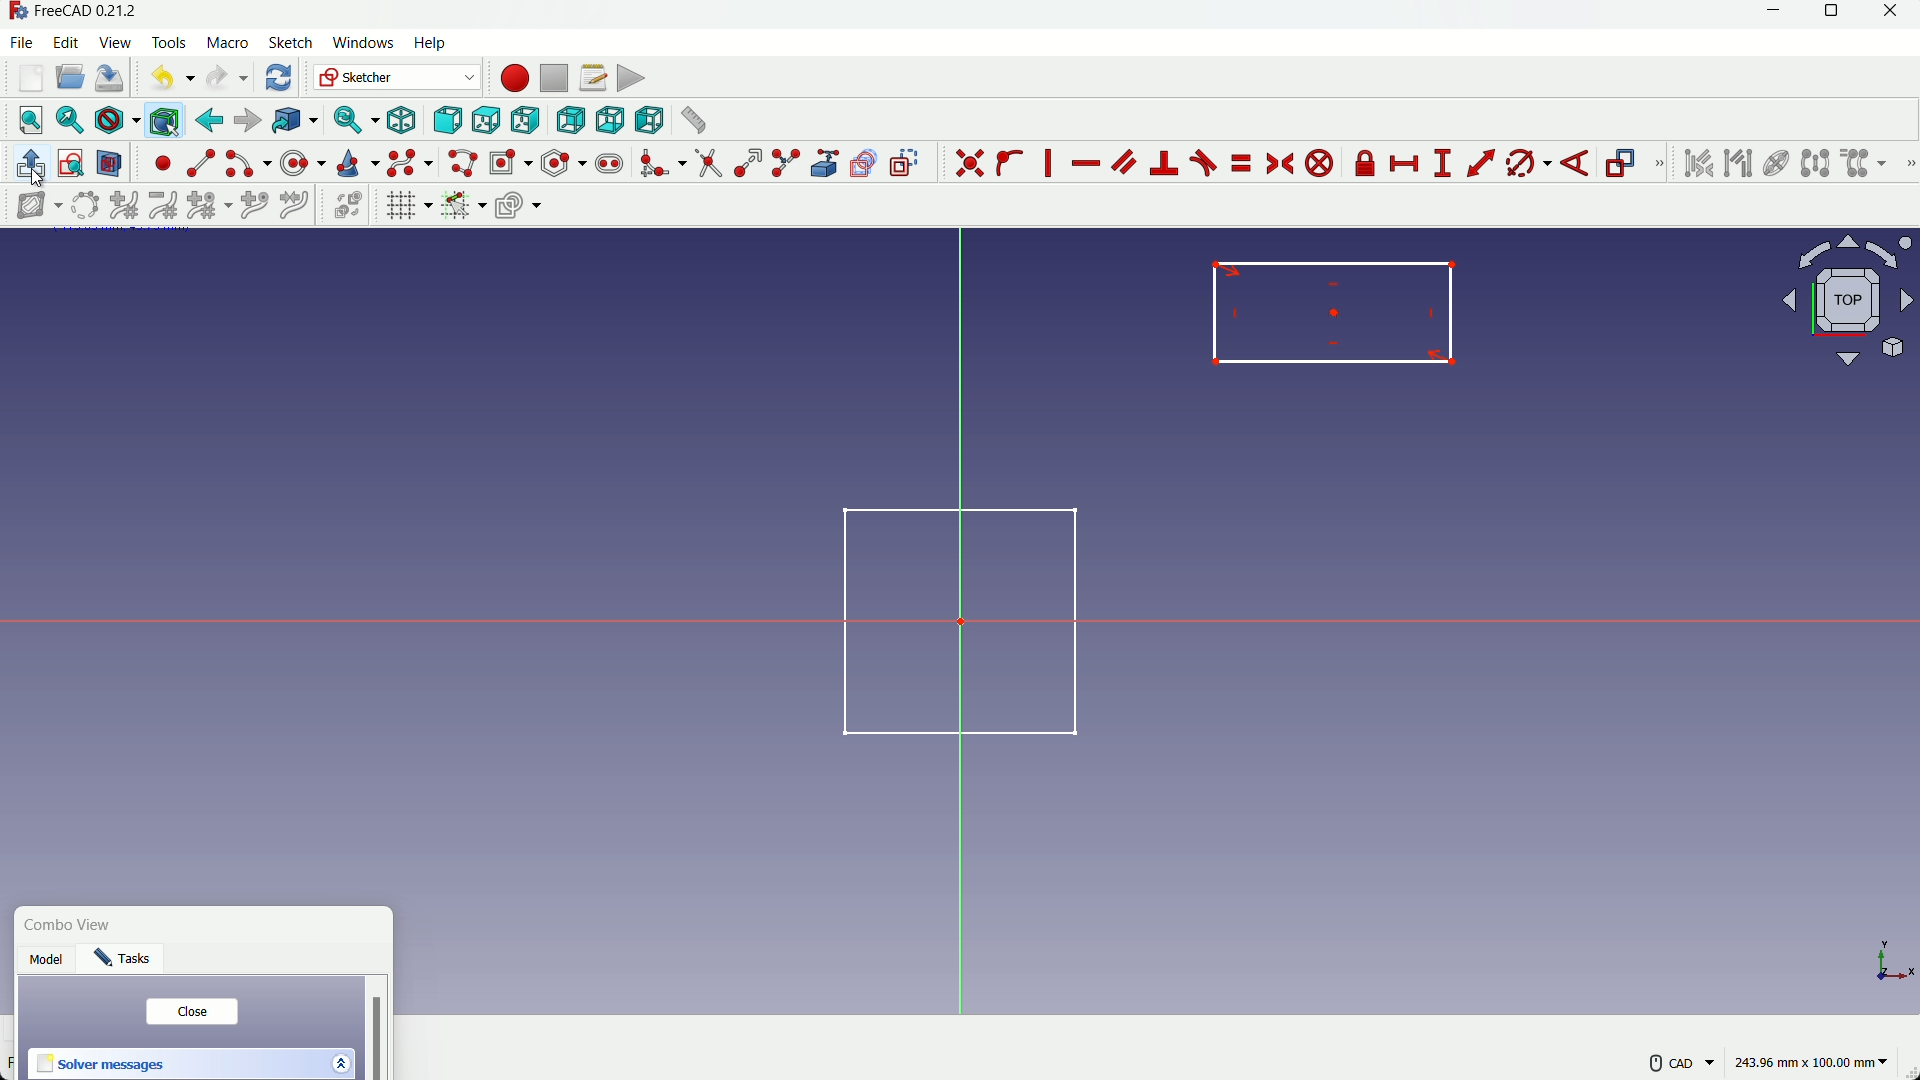 The width and height of the screenshot is (1920, 1080). Describe the element at coordinates (1815, 163) in the screenshot. I see `symmetry` at that location.